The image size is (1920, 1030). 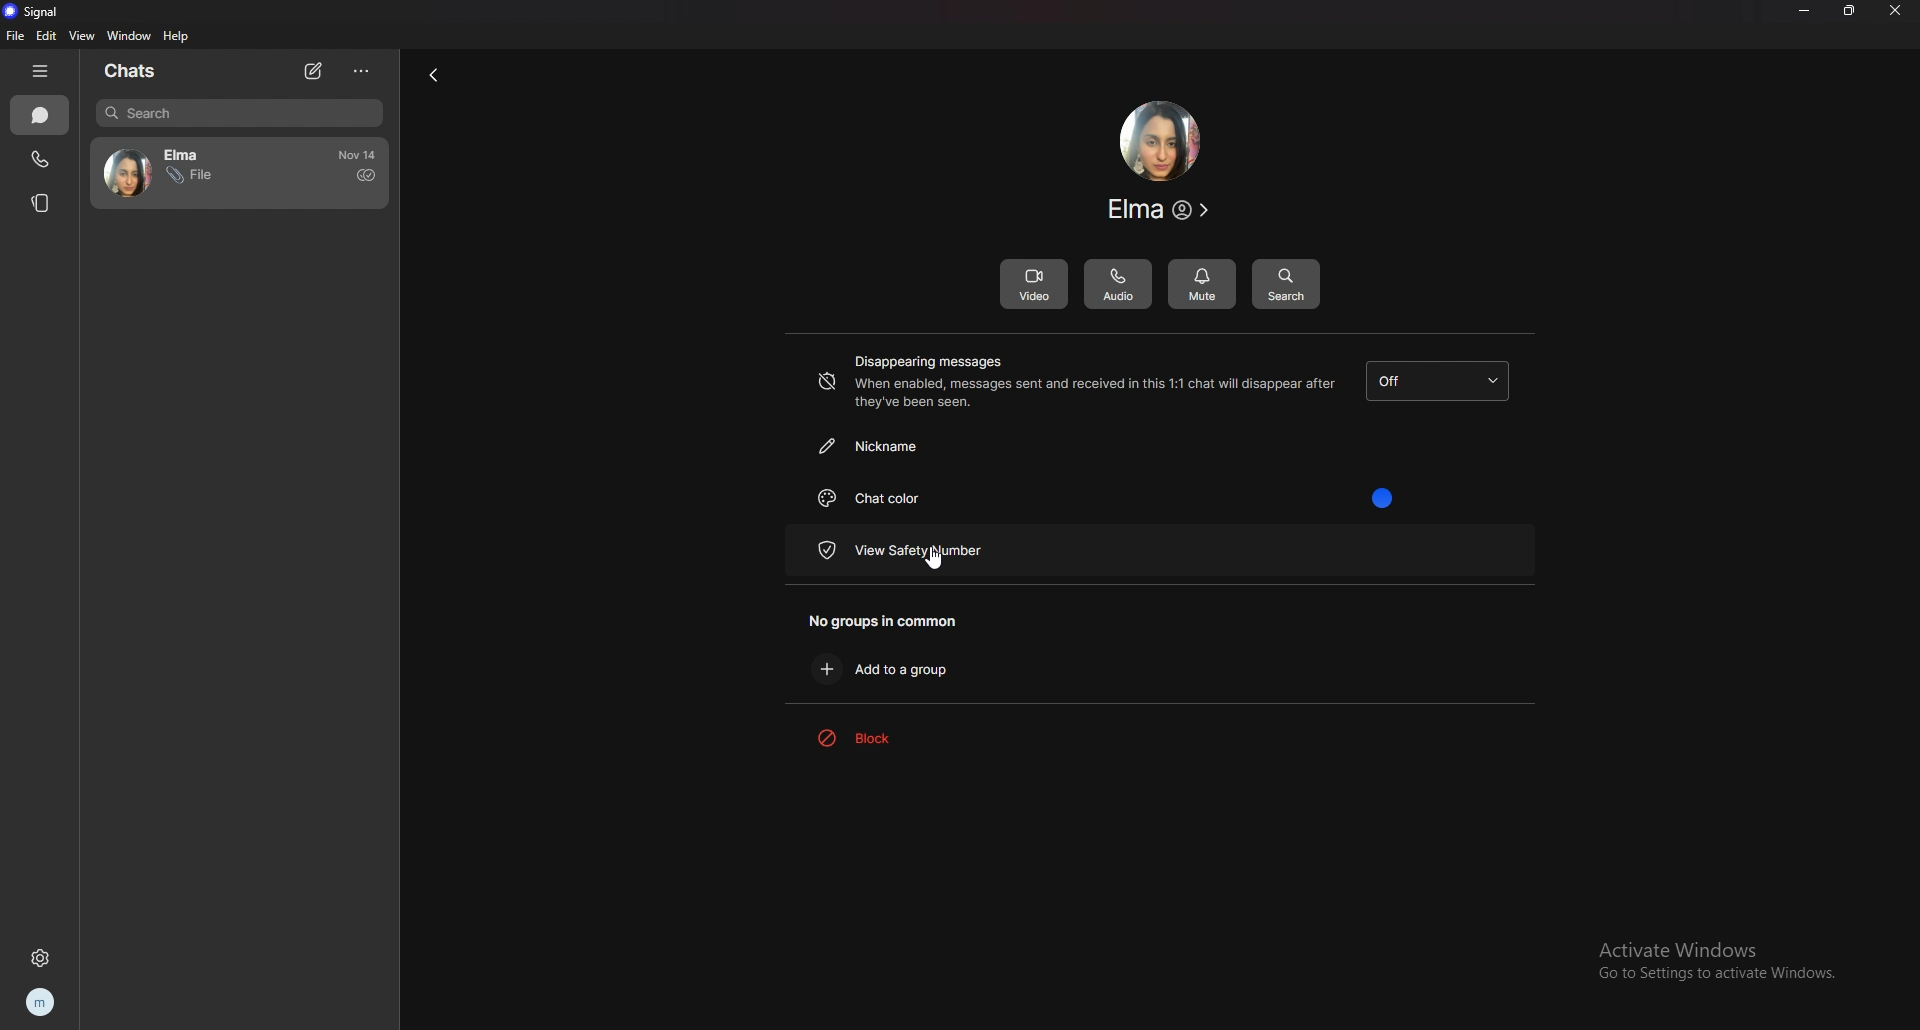 What do you see at coordinates (82, 36) in the screenshot?
I see `view` at bounding box center [82, 36].